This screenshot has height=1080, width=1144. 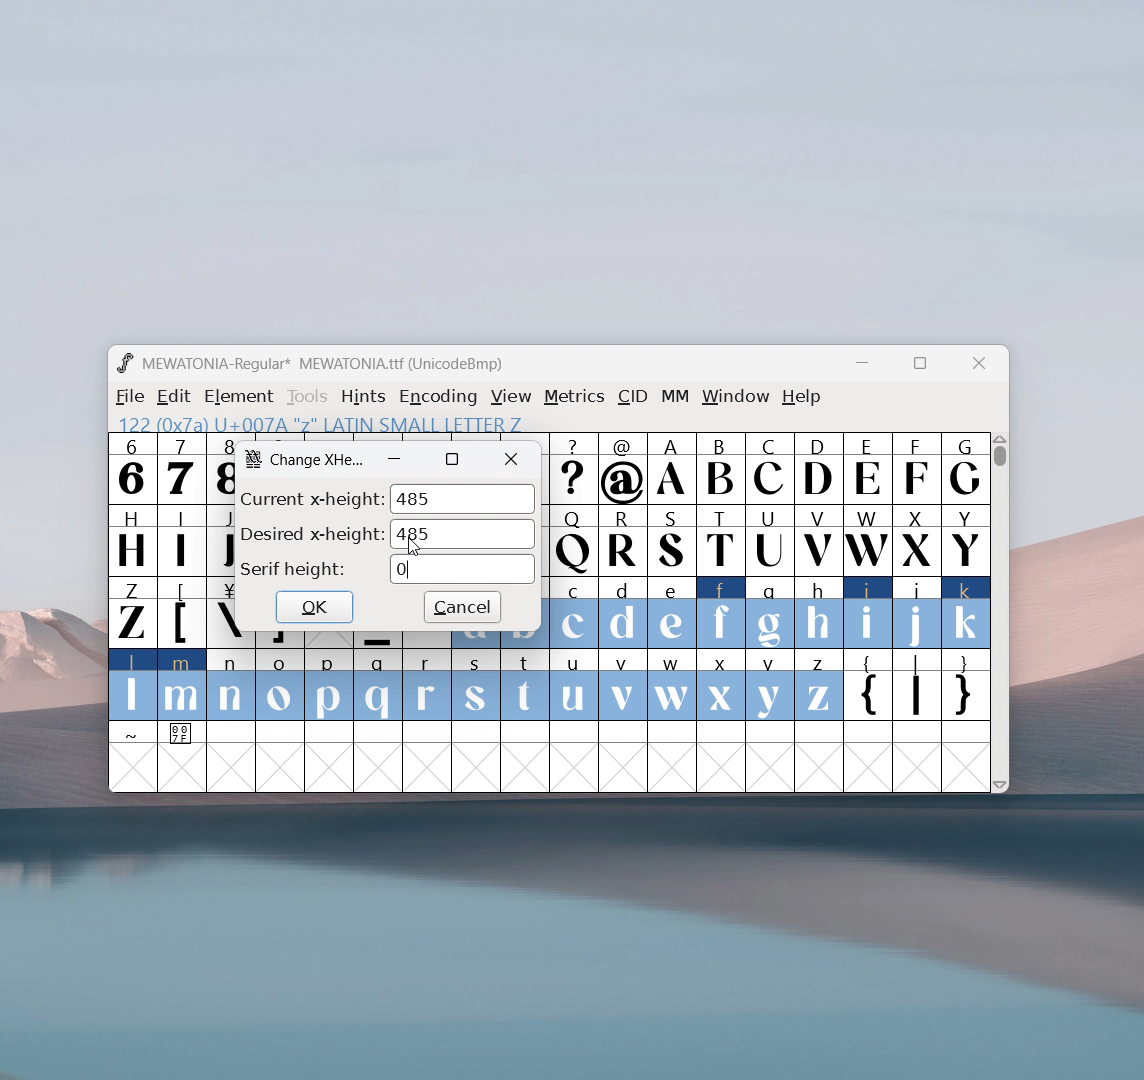 What do you see at coordinates (452, 459) in the screenshot?
I see `maximize` at bounding box center [452, 459].